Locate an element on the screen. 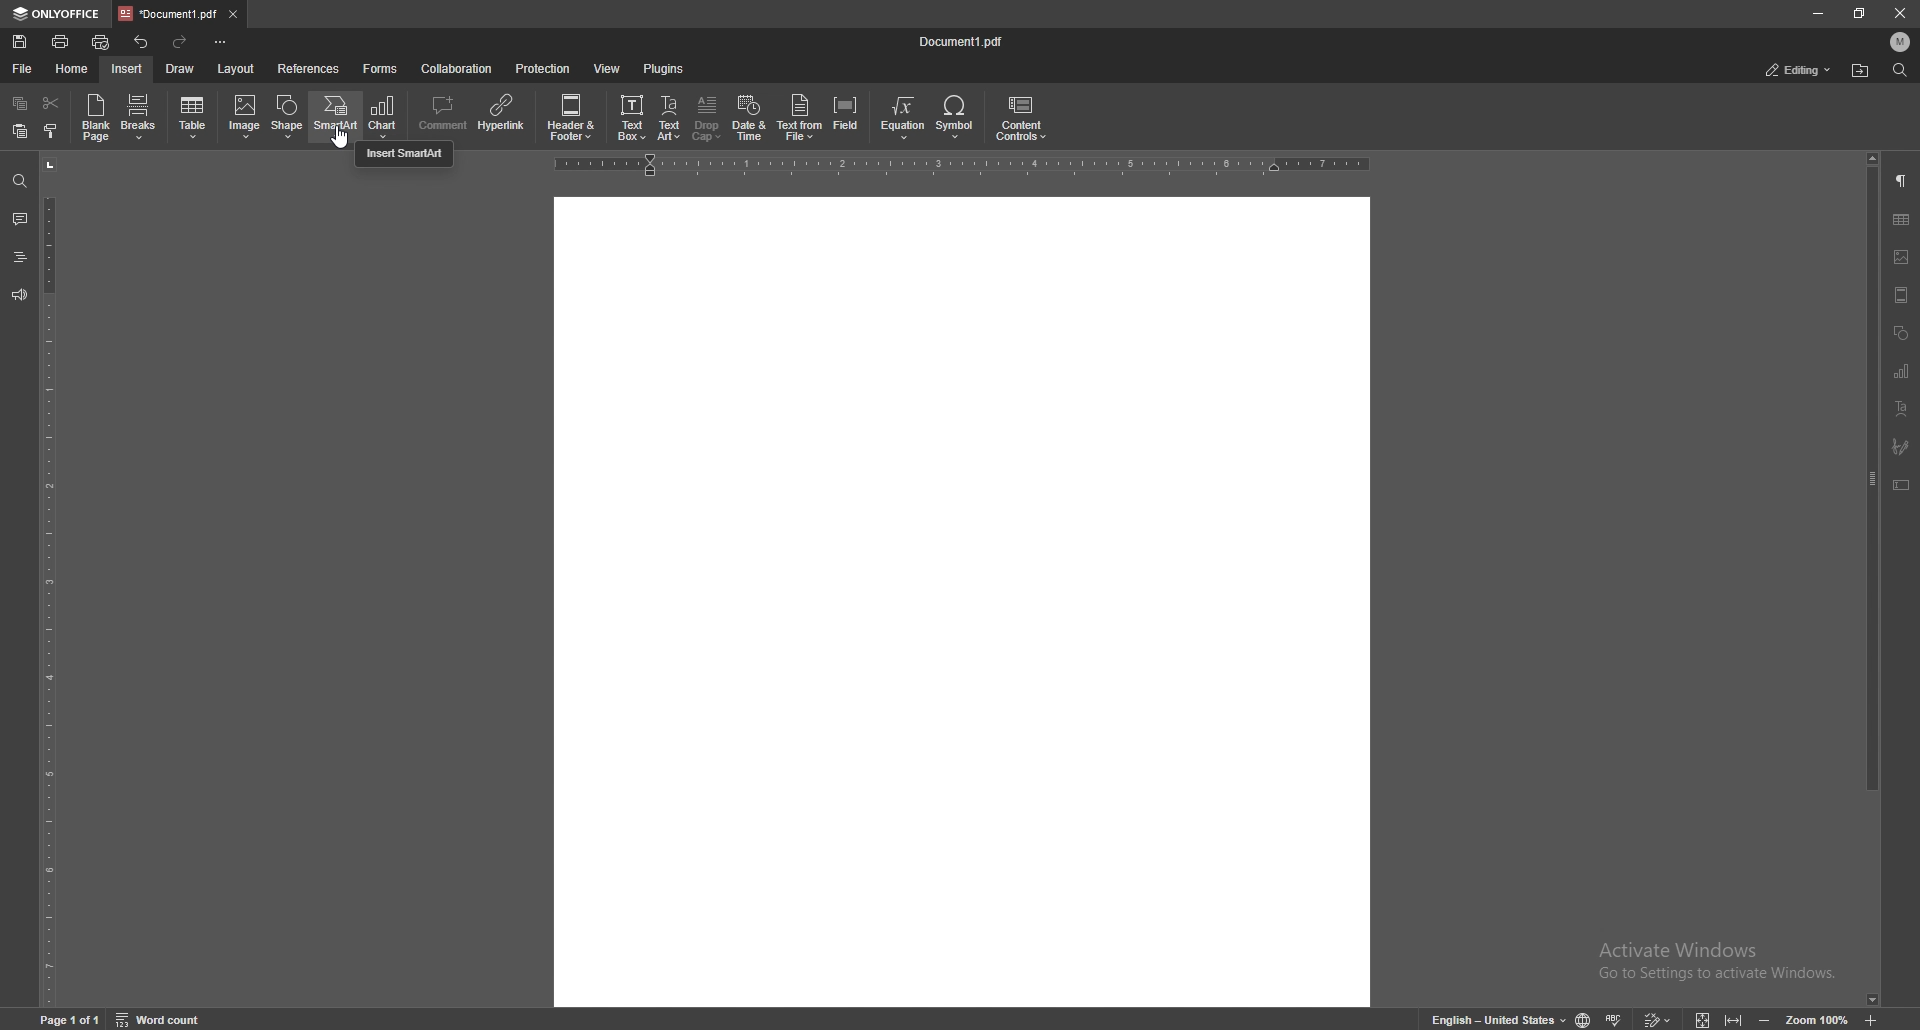 This screenshot has width=1920, height=1030. header and footer is located at coordinates (1903, 296).